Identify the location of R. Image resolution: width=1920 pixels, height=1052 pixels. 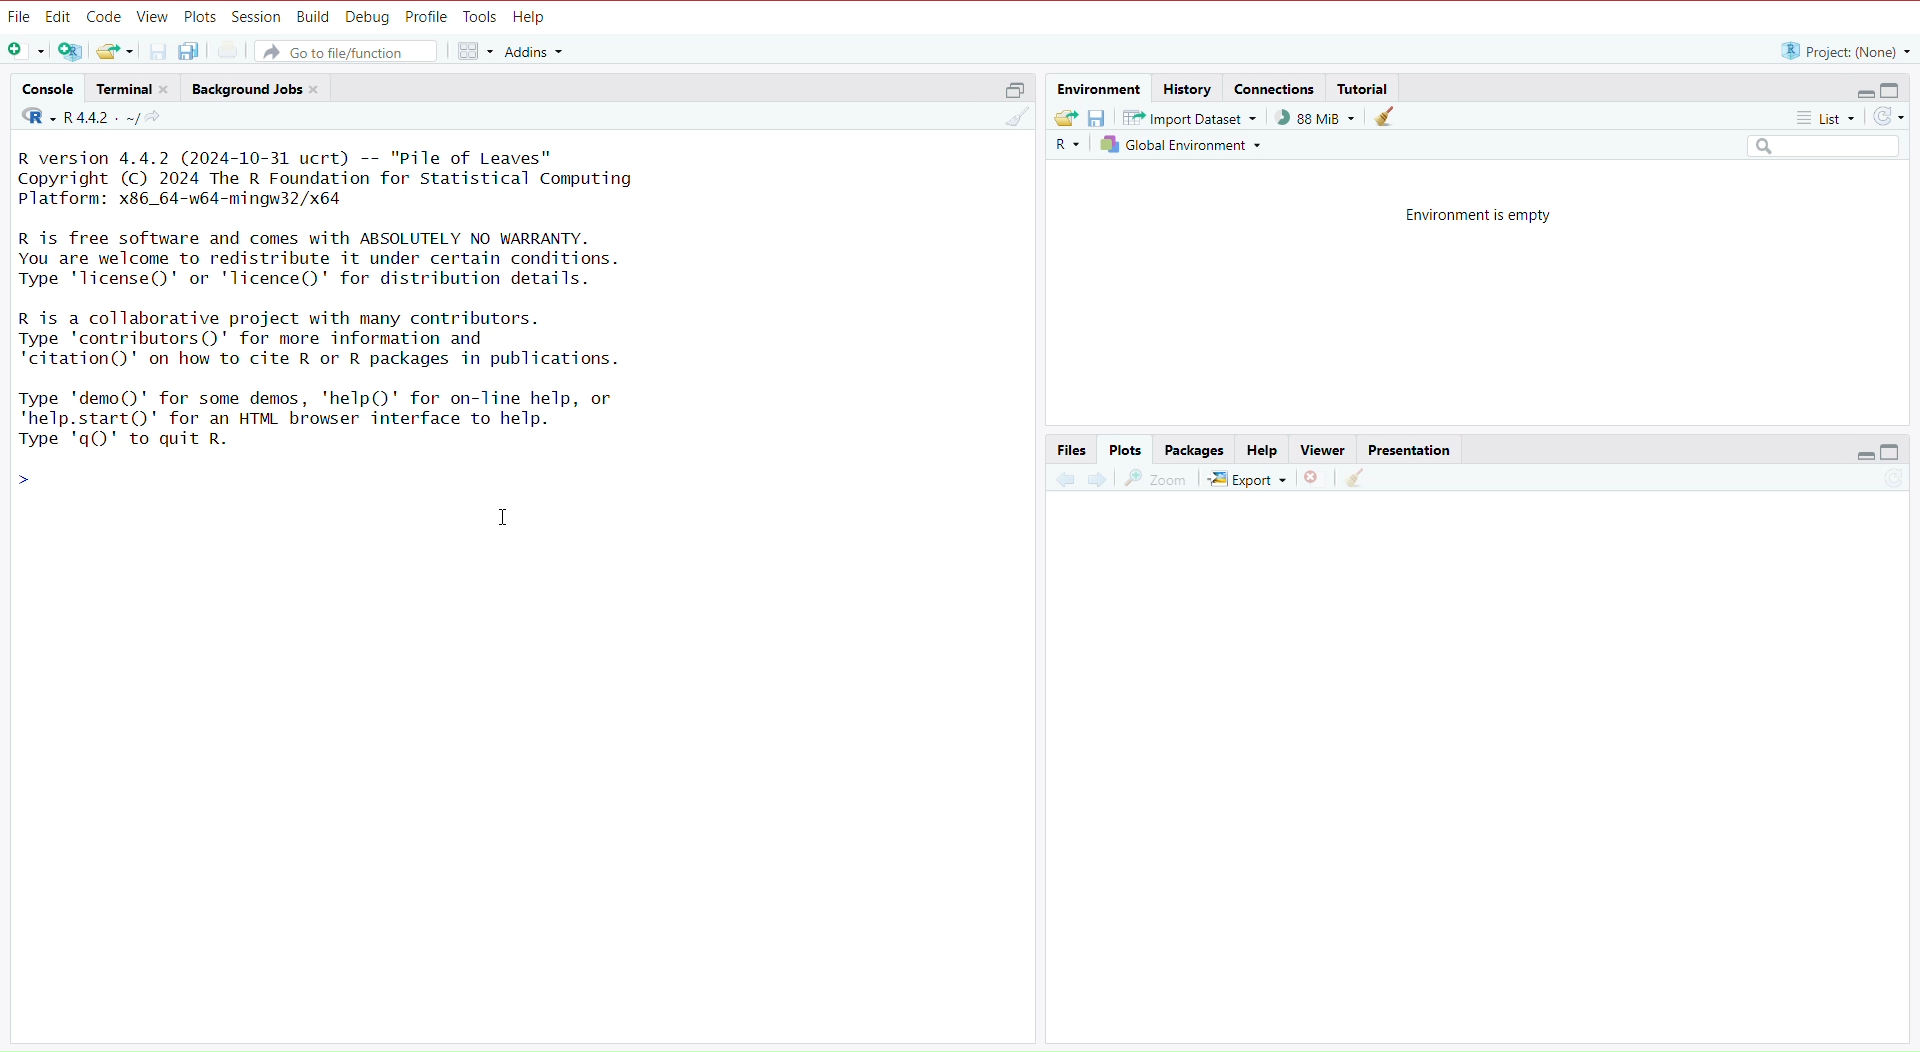
(1065, 148).